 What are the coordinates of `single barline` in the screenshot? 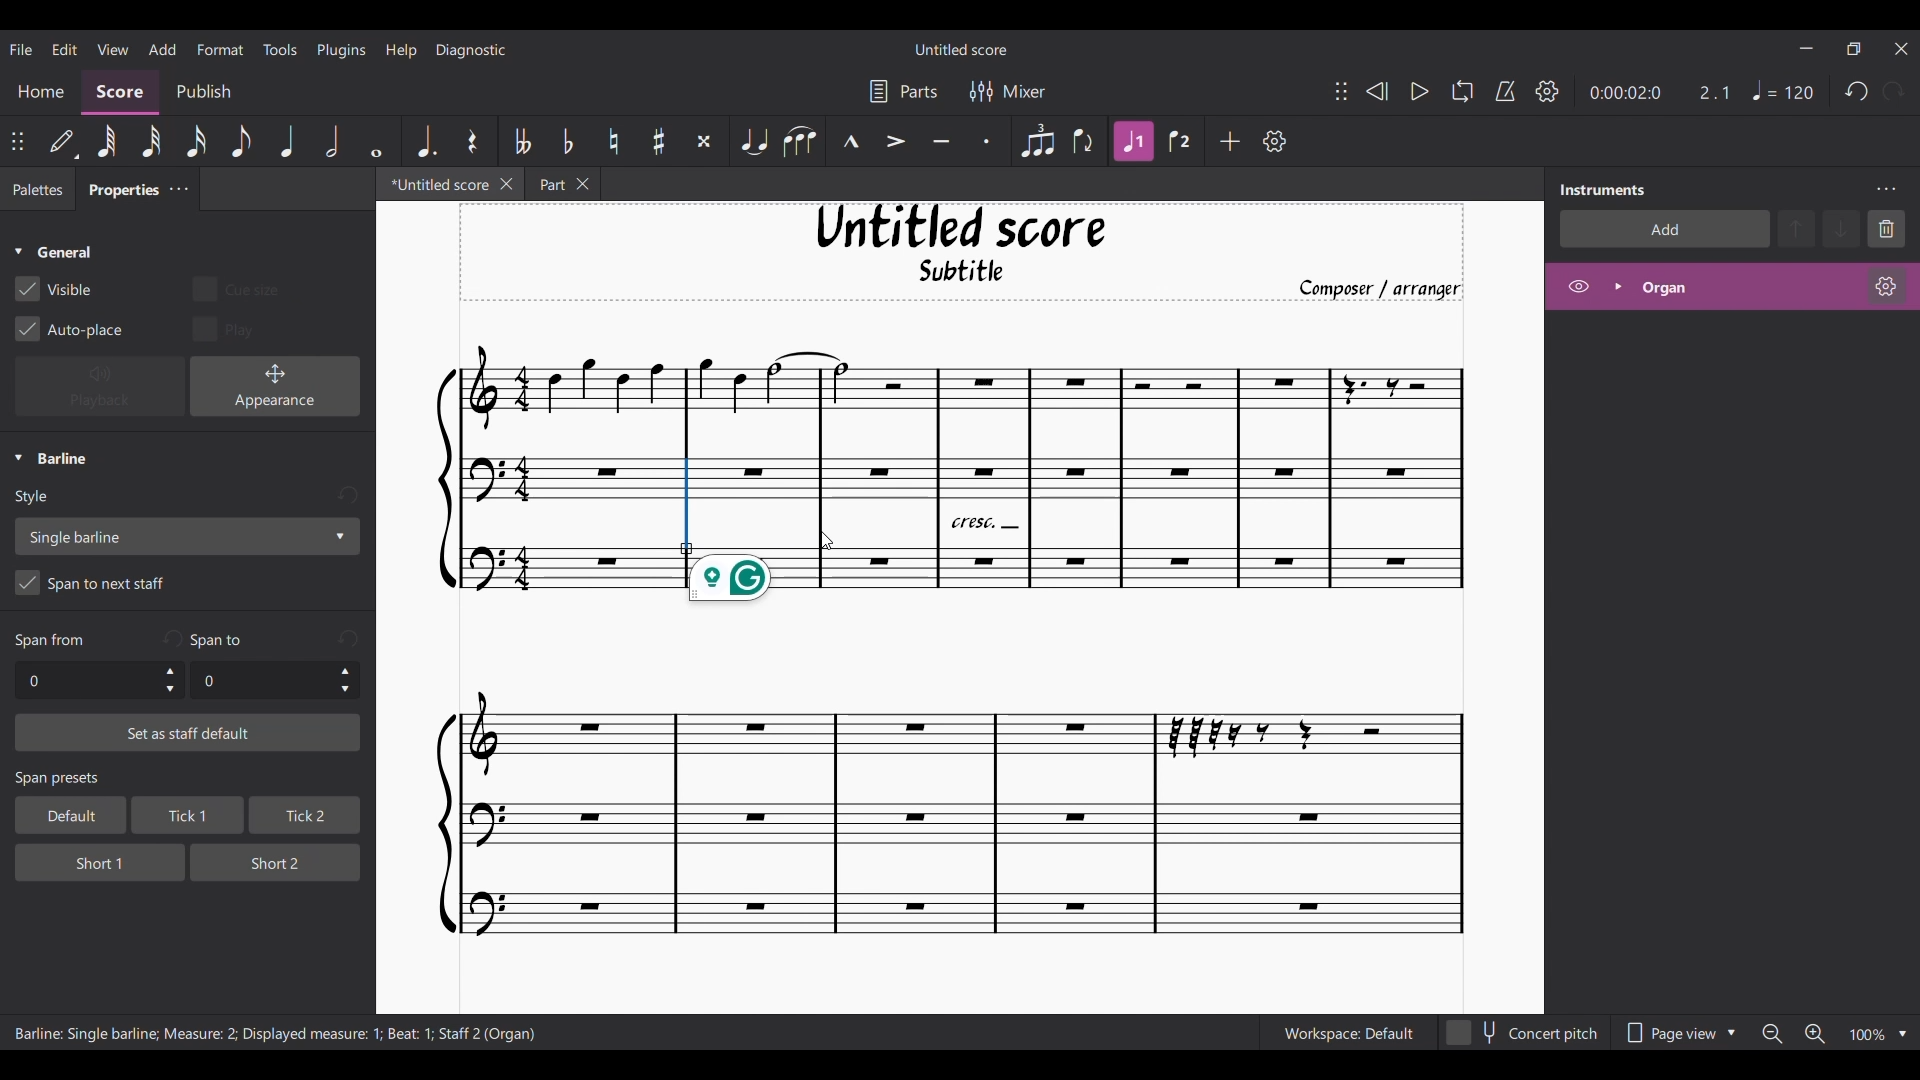 It's located at (186, 536).